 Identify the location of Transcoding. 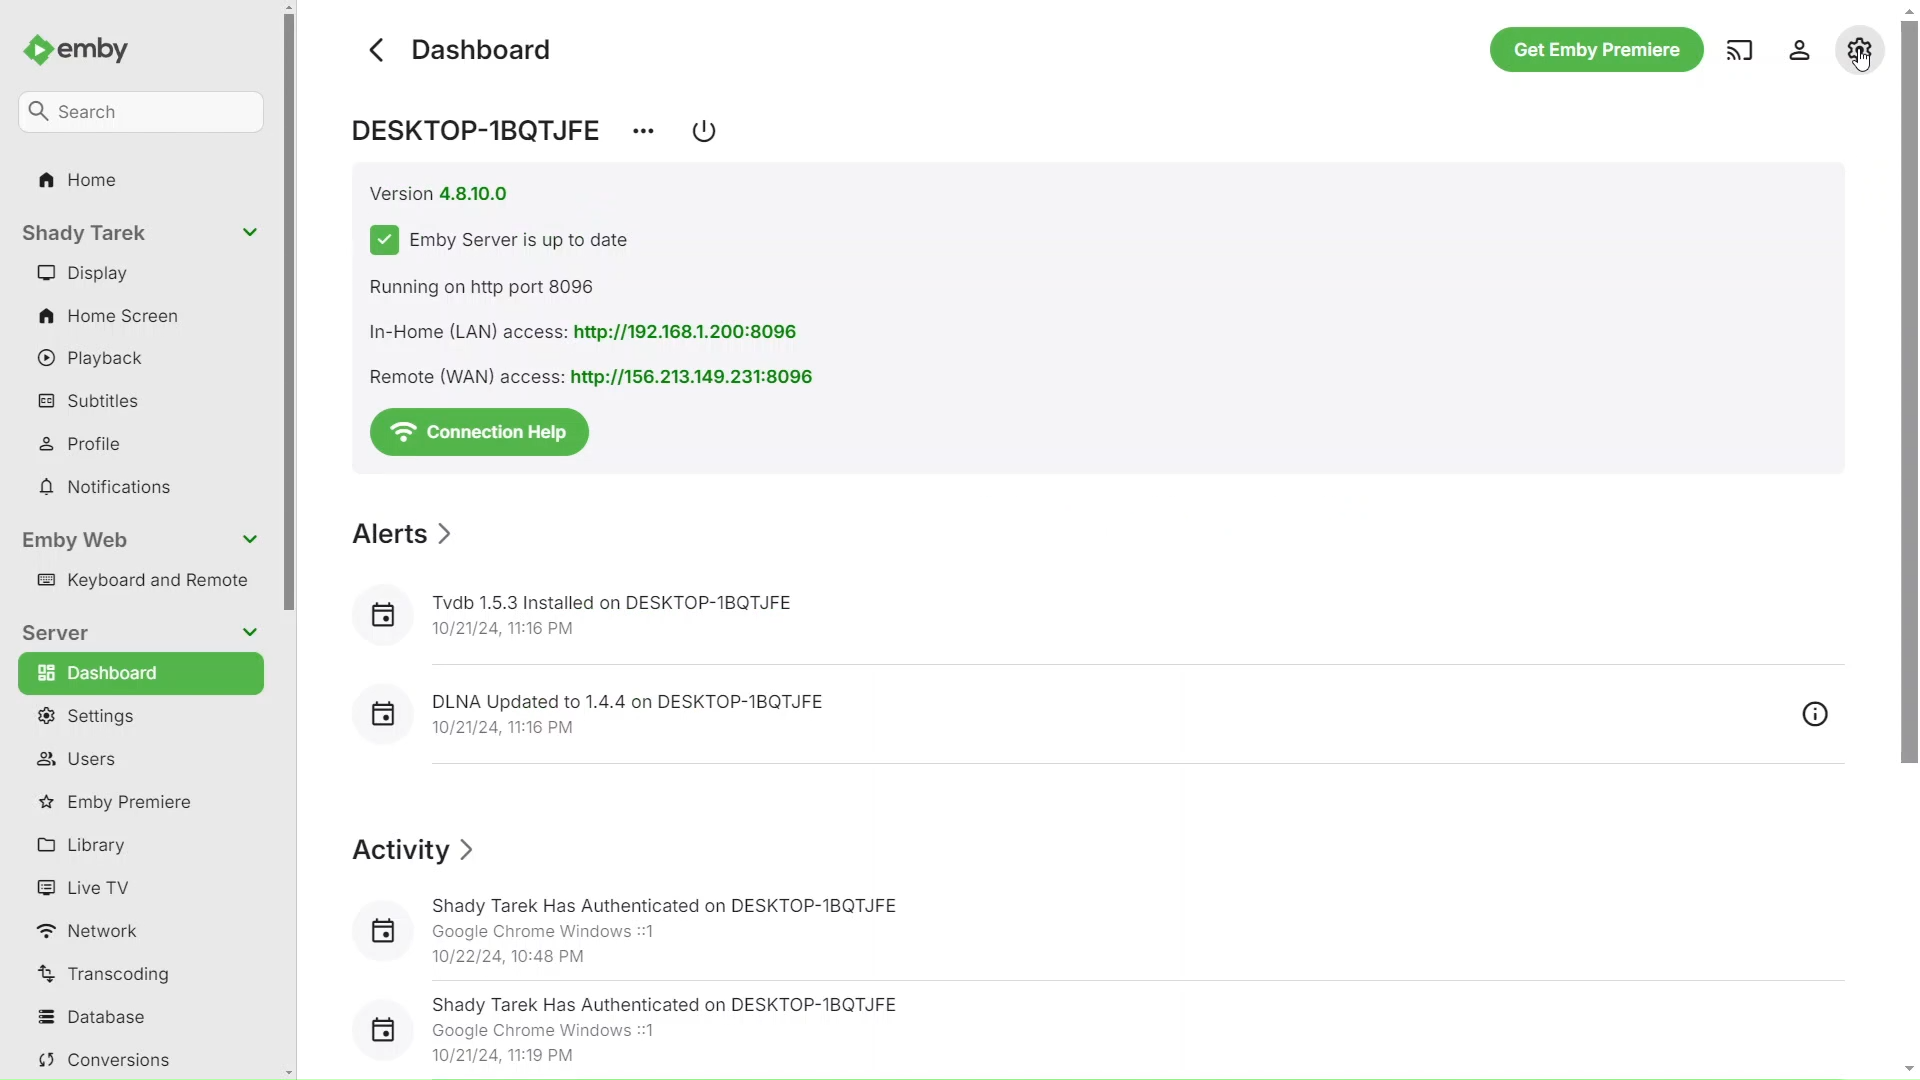
(106, 977).